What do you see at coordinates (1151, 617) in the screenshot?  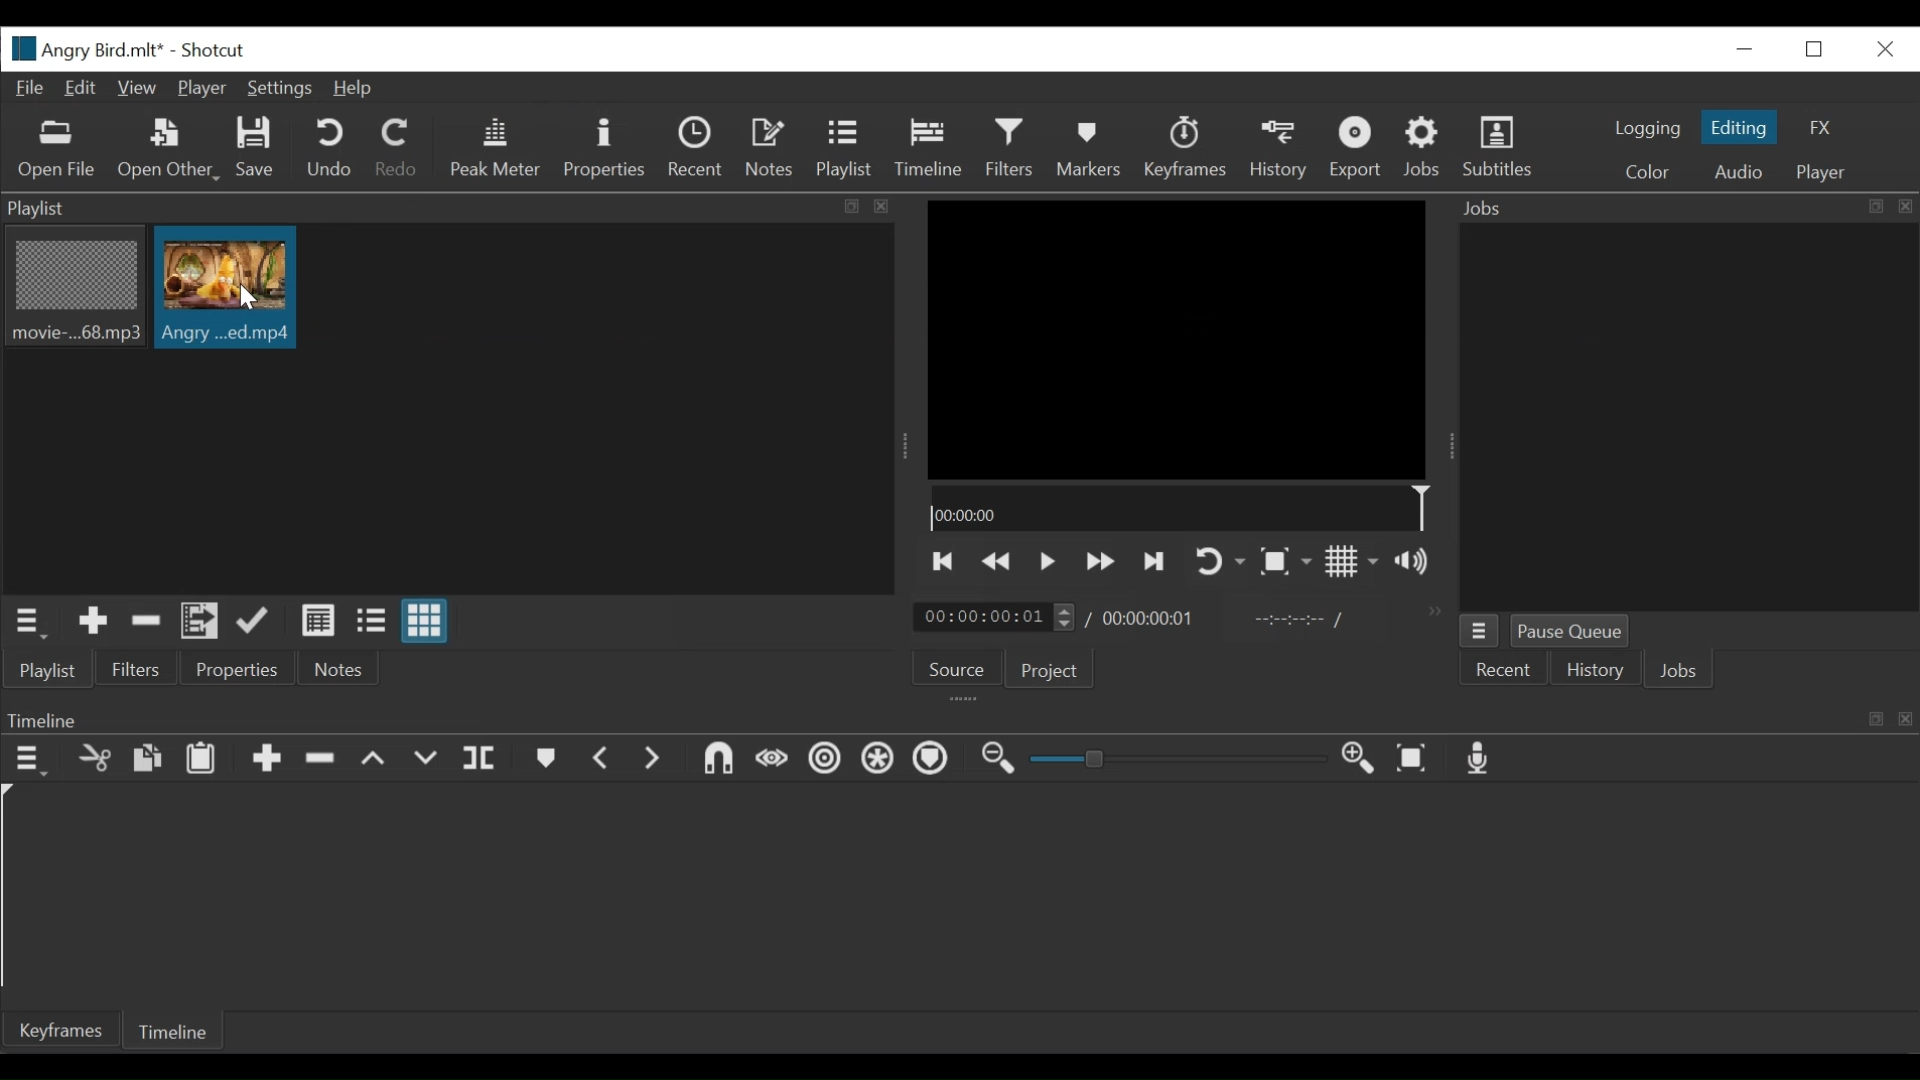 I see `Total Duration` at bounding box center [1151, 617].